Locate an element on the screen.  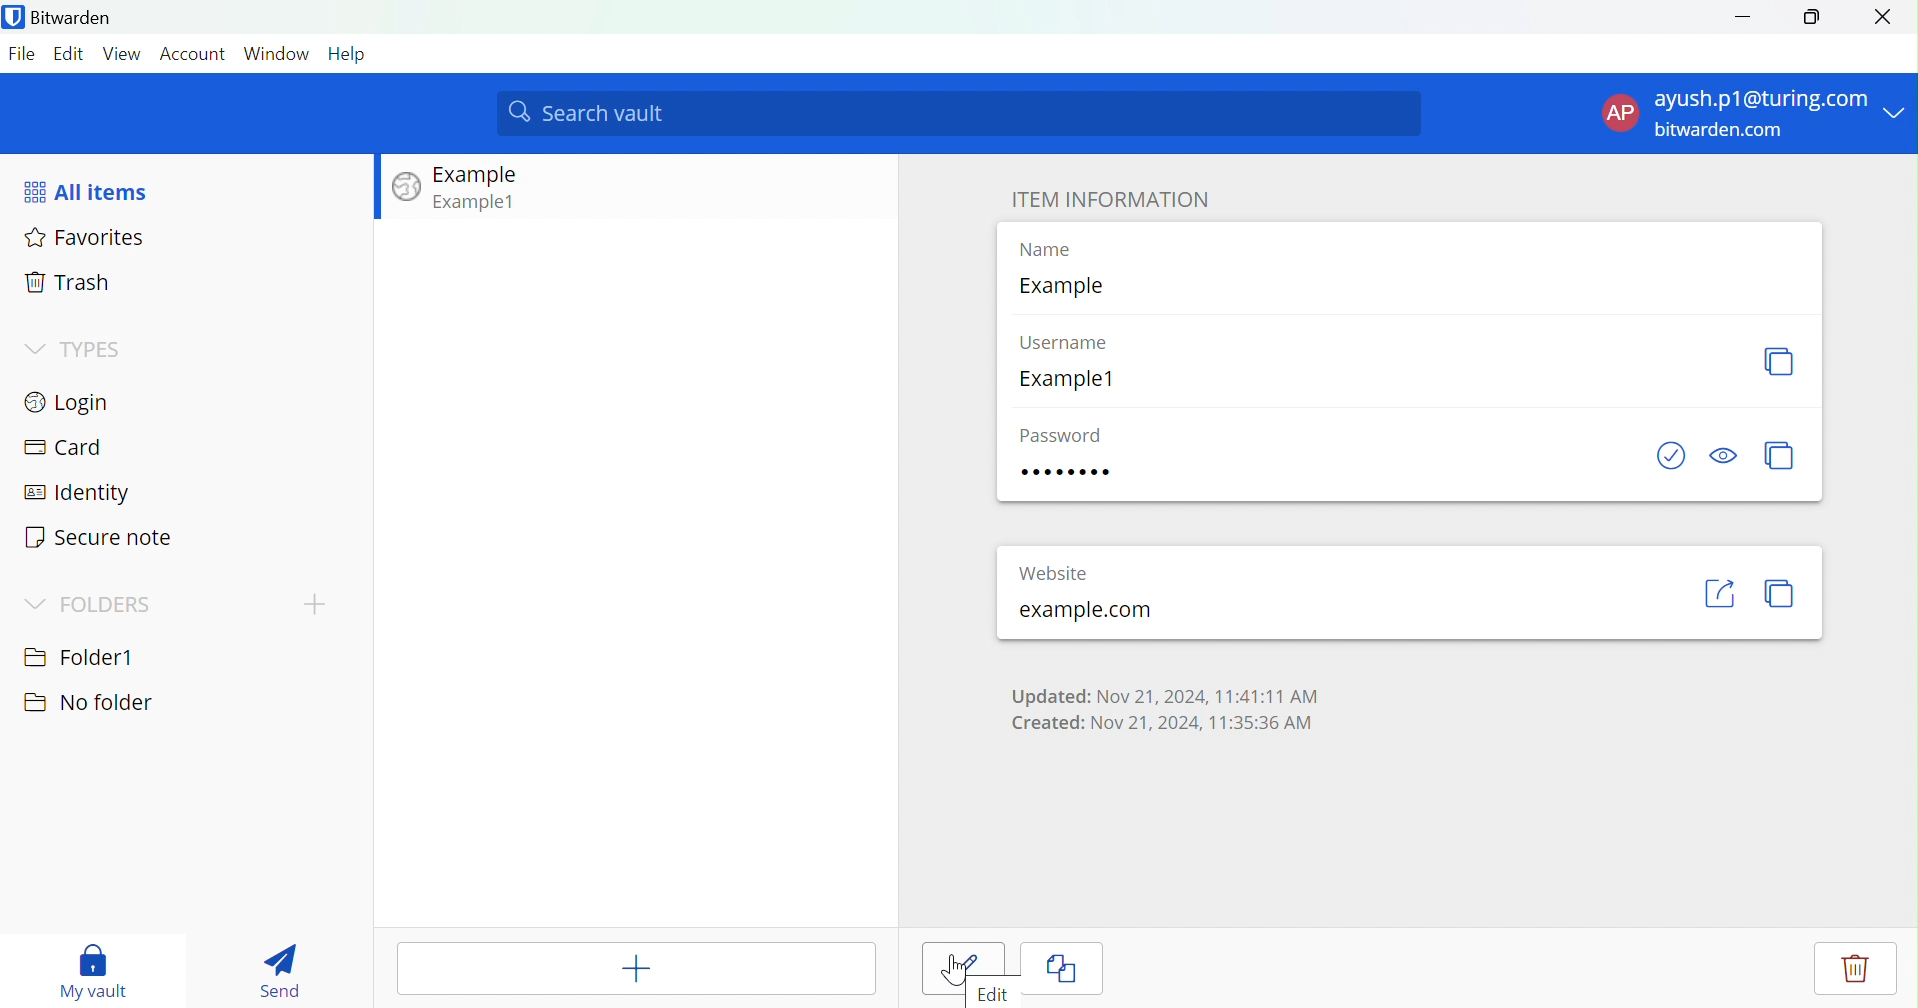
bitwarden.com is located at coordinates (1724, 130).